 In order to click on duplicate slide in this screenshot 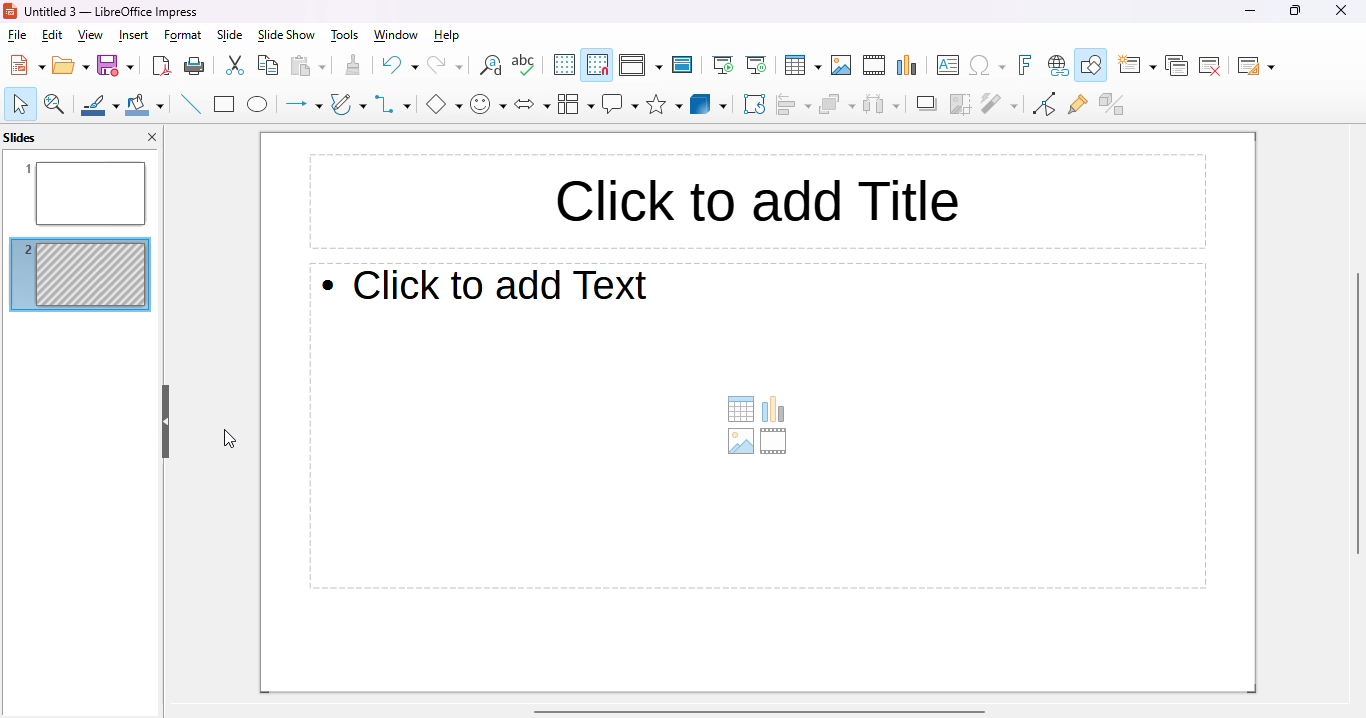, I will do `click(1176, 66)`.